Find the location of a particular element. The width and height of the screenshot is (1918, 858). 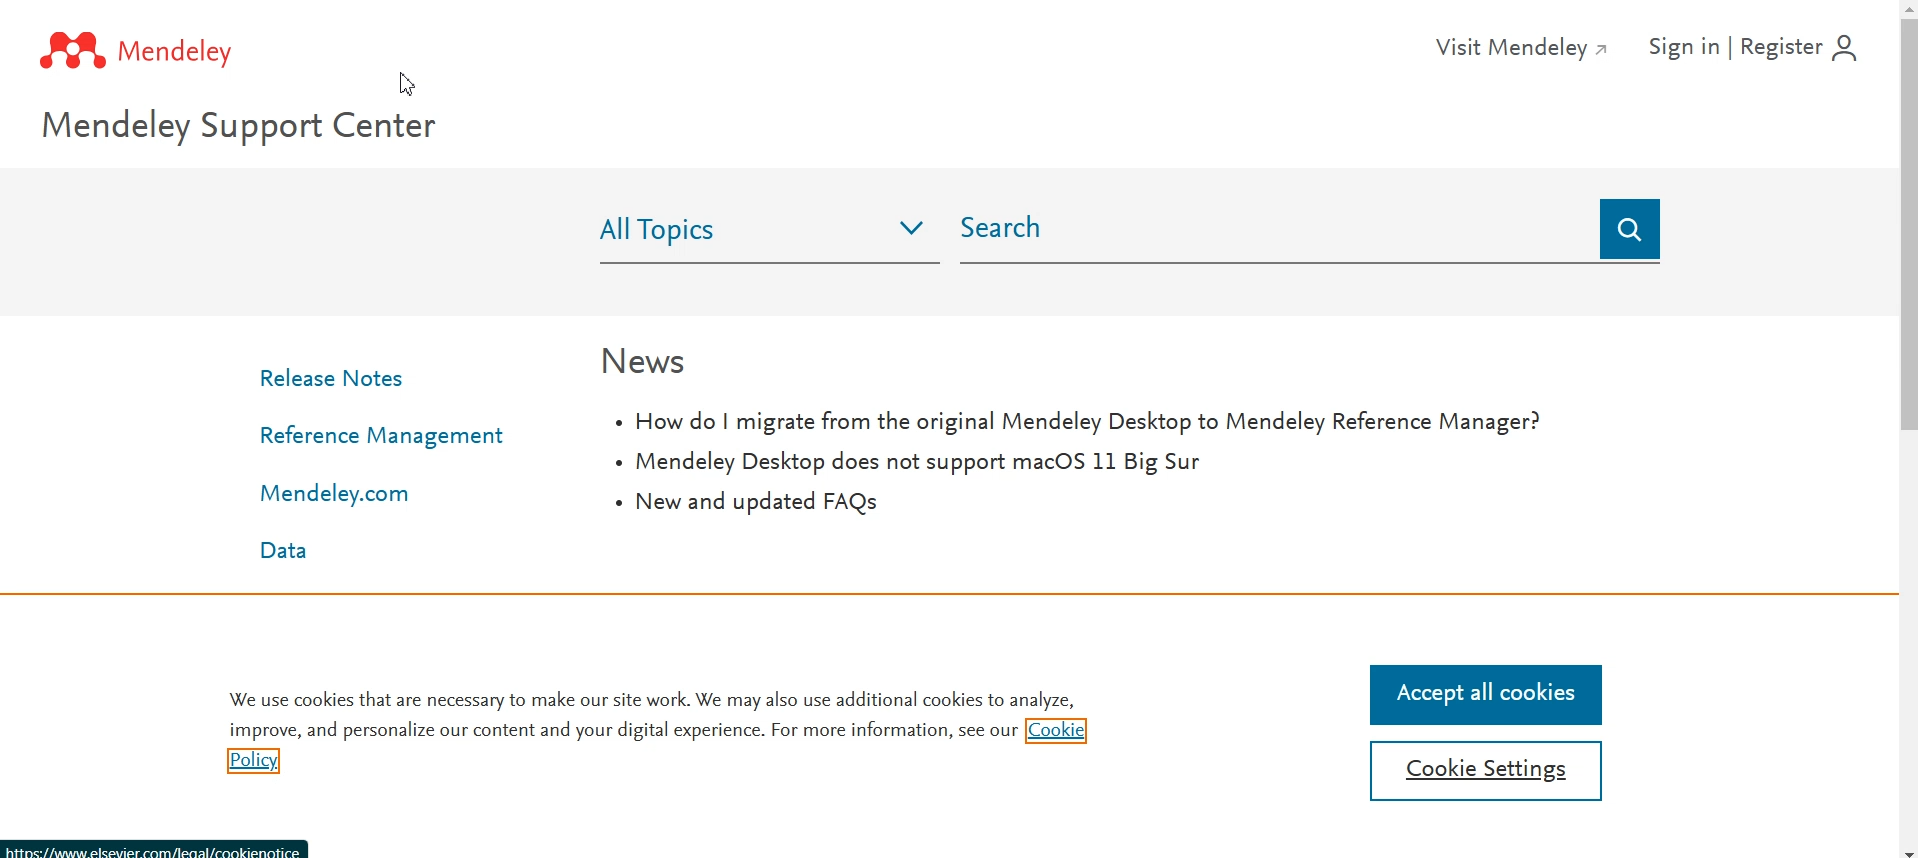

Mendeley is located at coordinates (155, 47).